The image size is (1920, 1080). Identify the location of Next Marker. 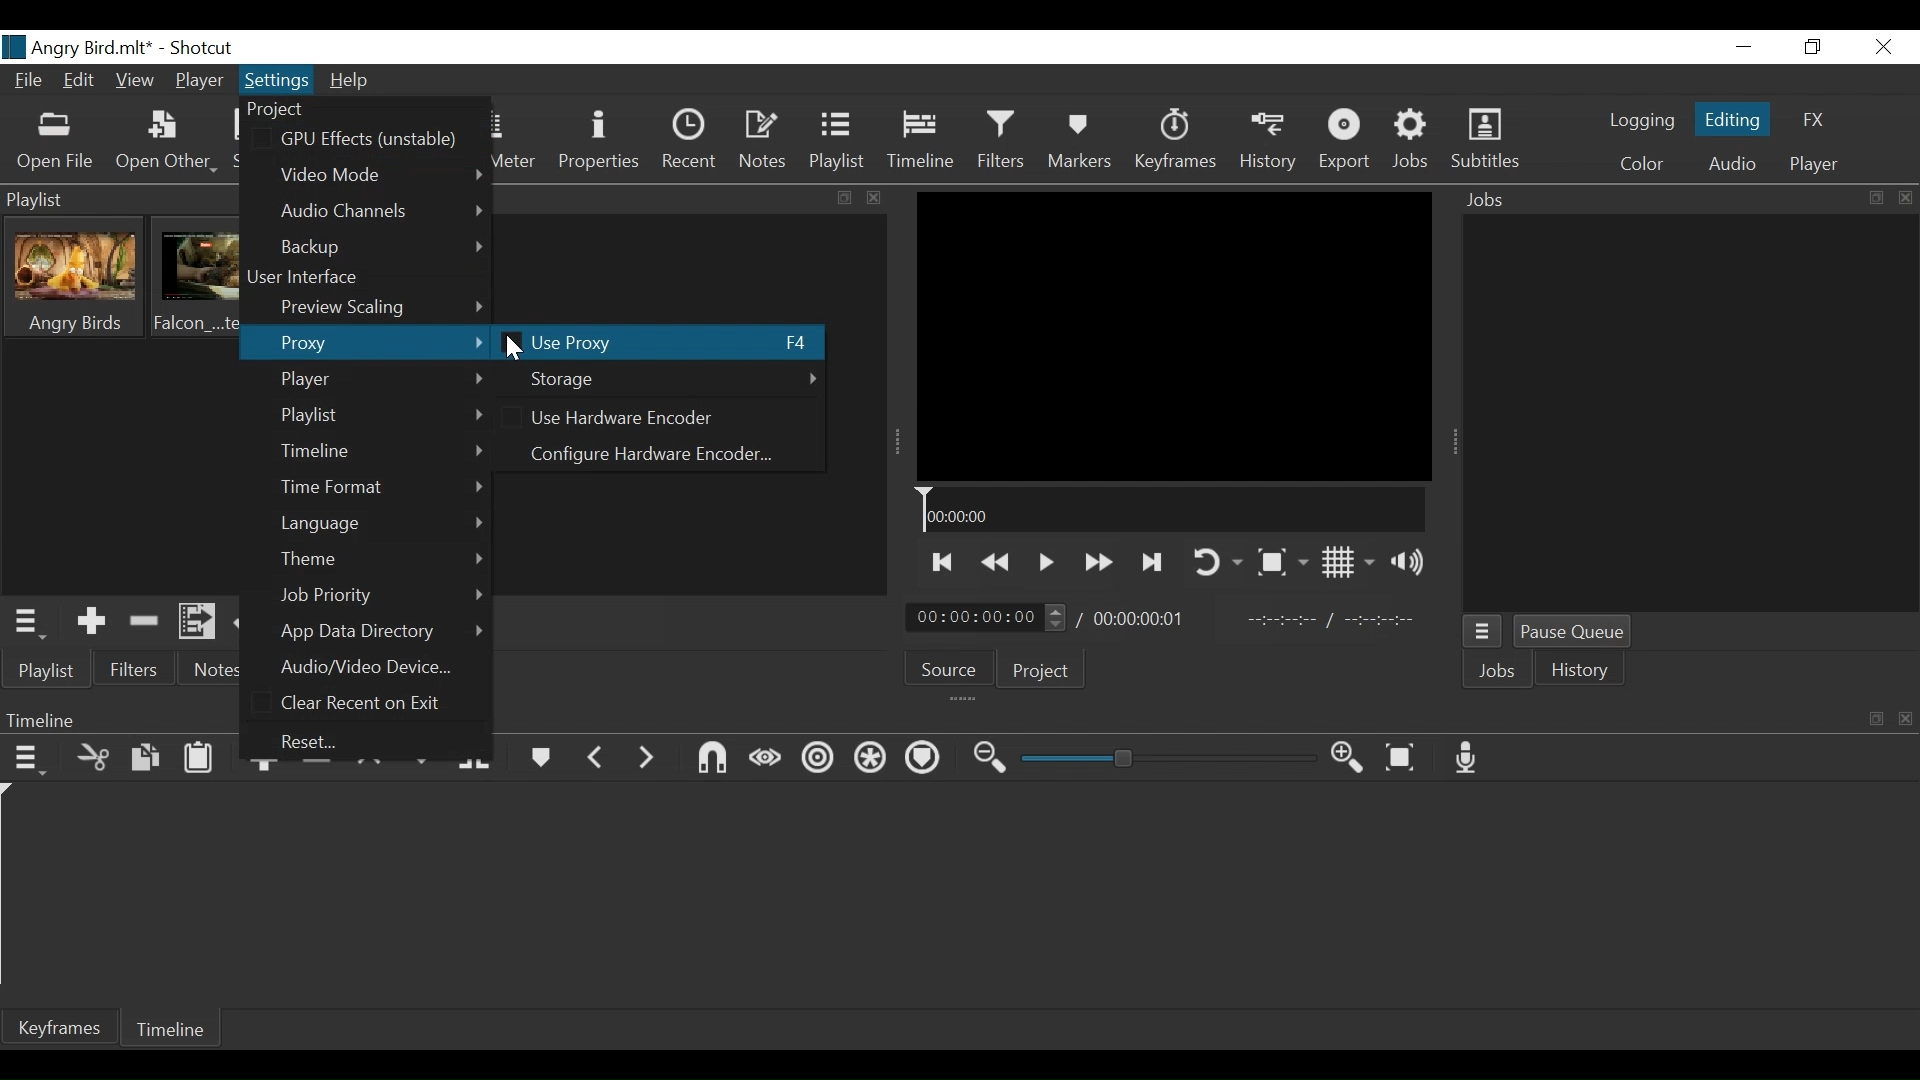
(650, 759).